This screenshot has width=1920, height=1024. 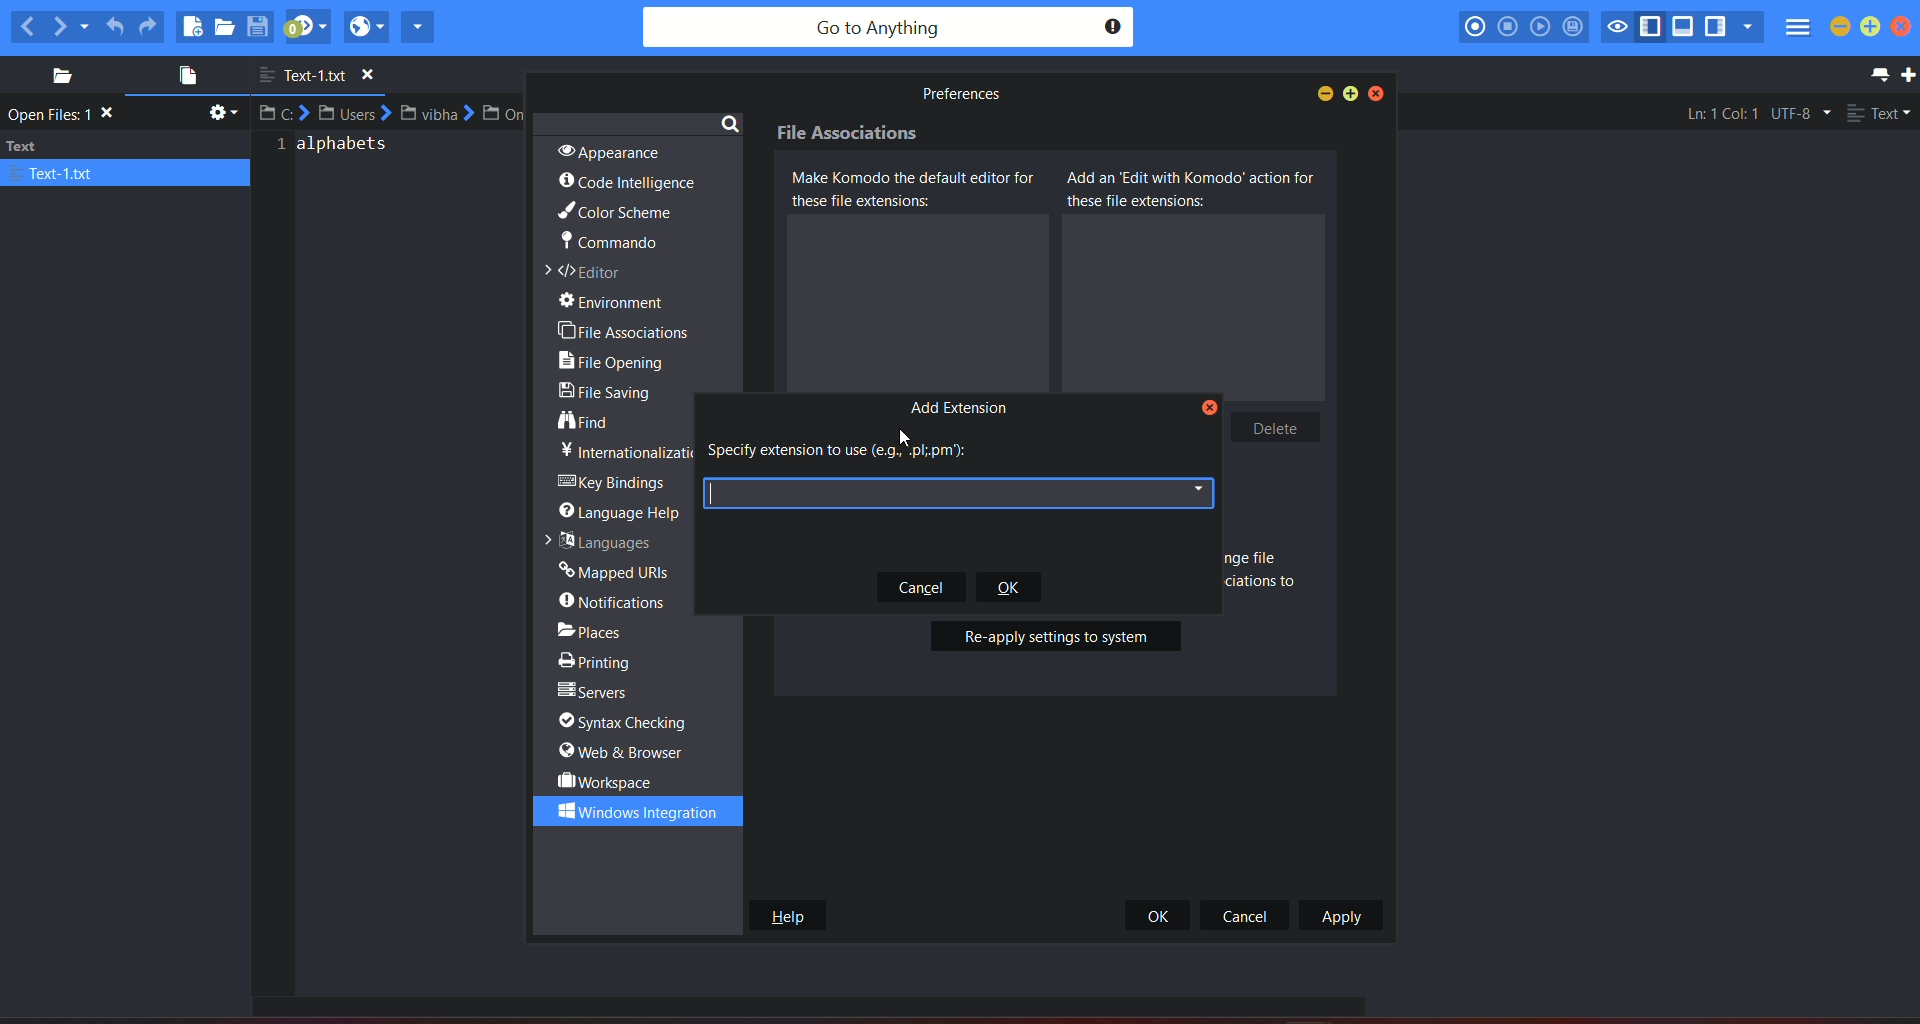 I want to click on notifications, so click(x=616, y=601).